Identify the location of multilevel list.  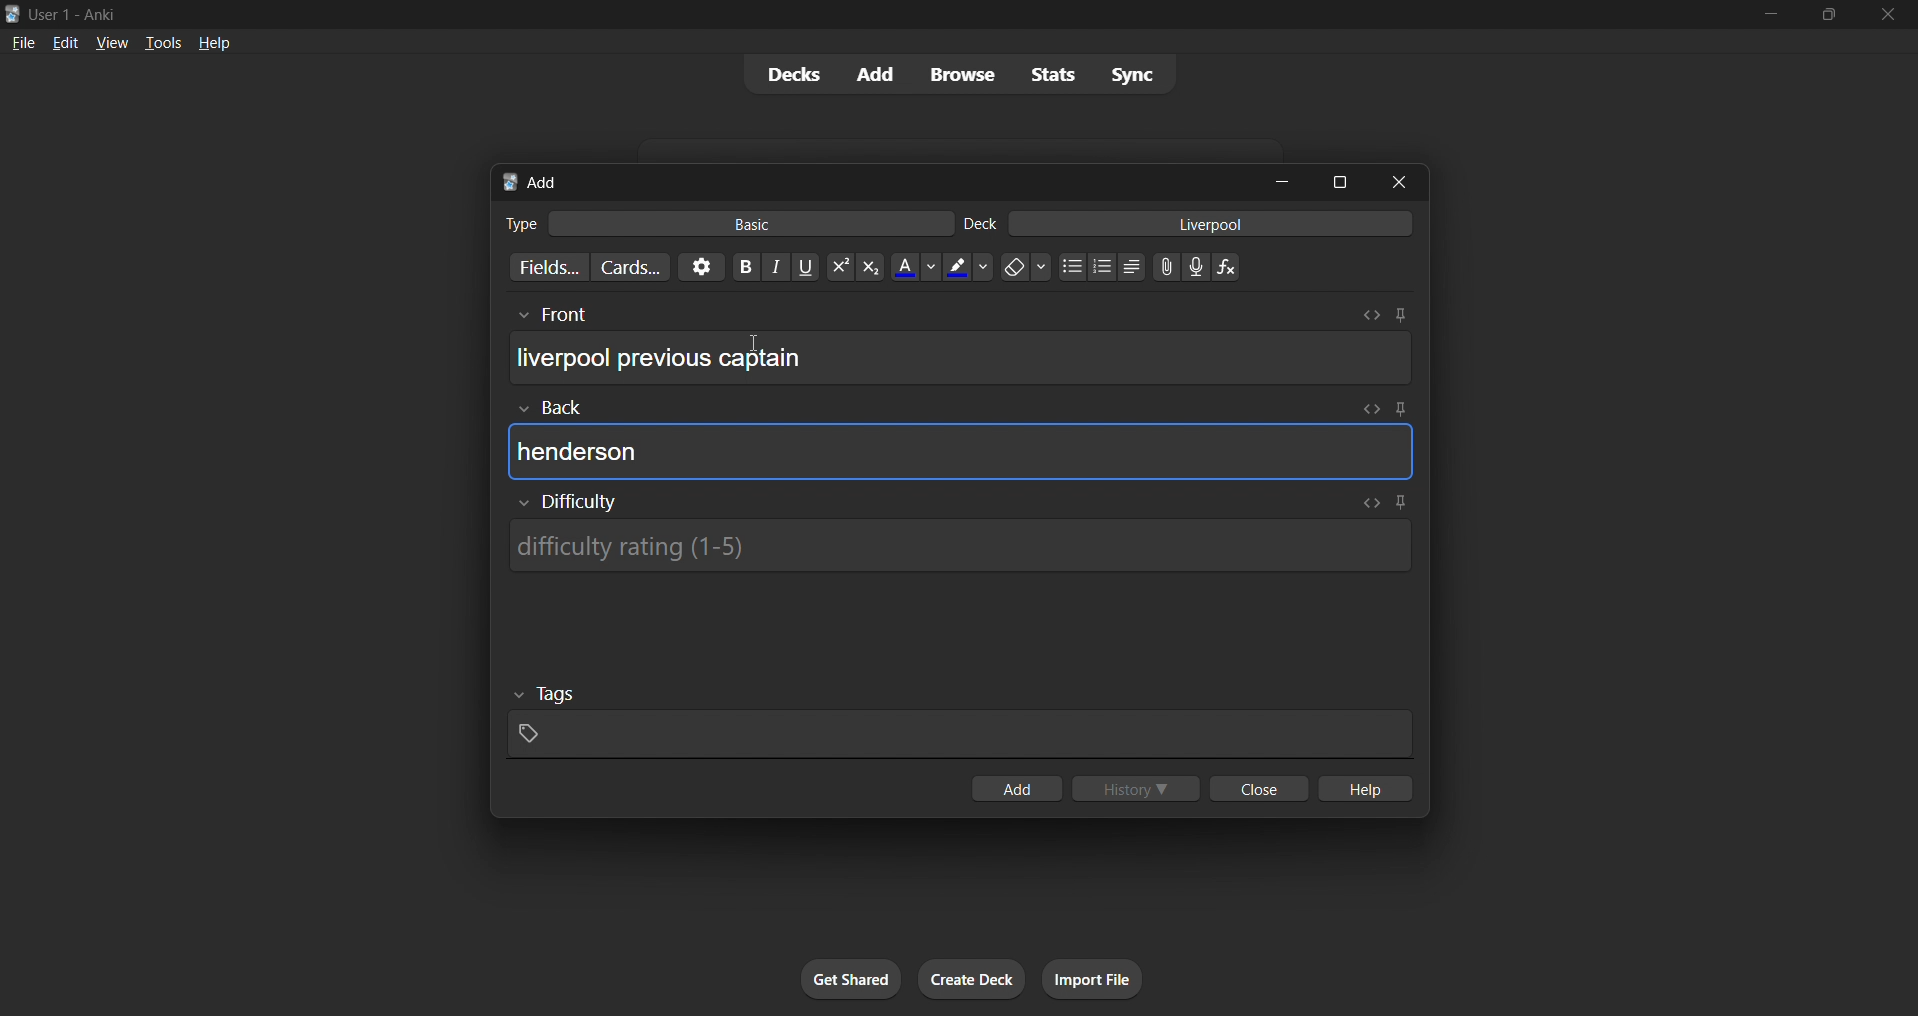
(1133, 269).